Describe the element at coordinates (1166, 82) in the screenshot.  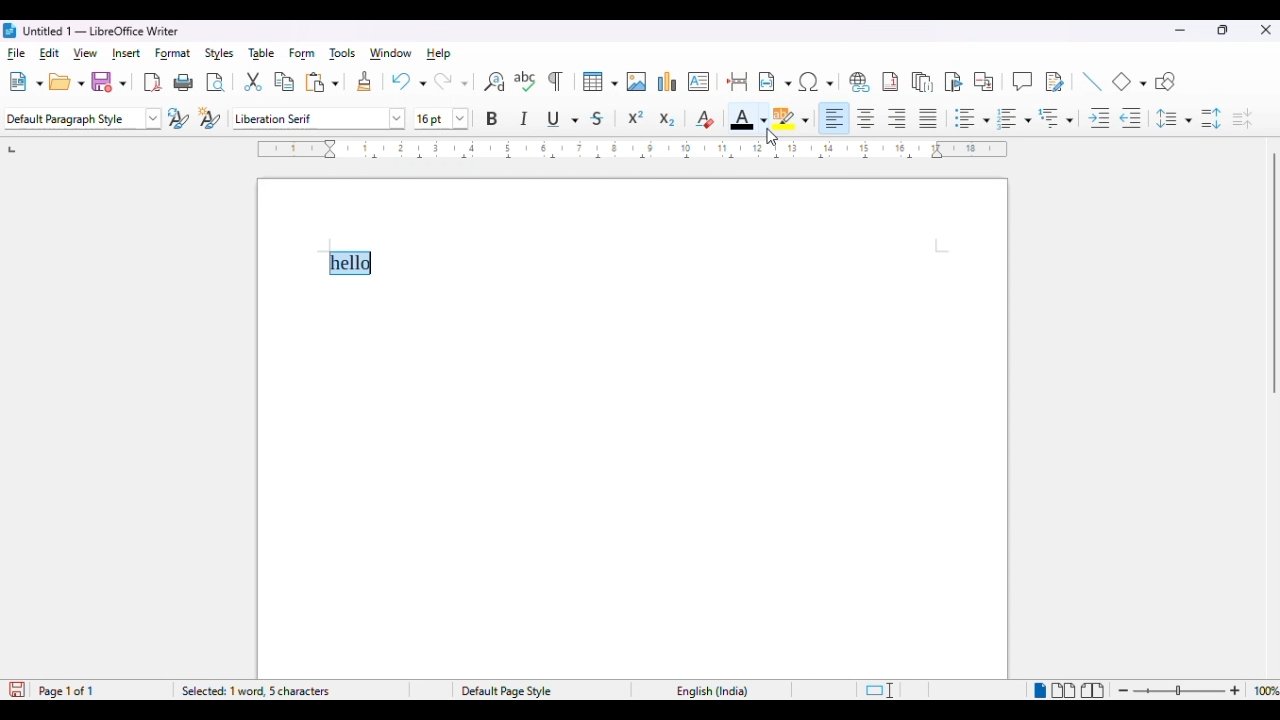
I see `show draw functions` at that location.